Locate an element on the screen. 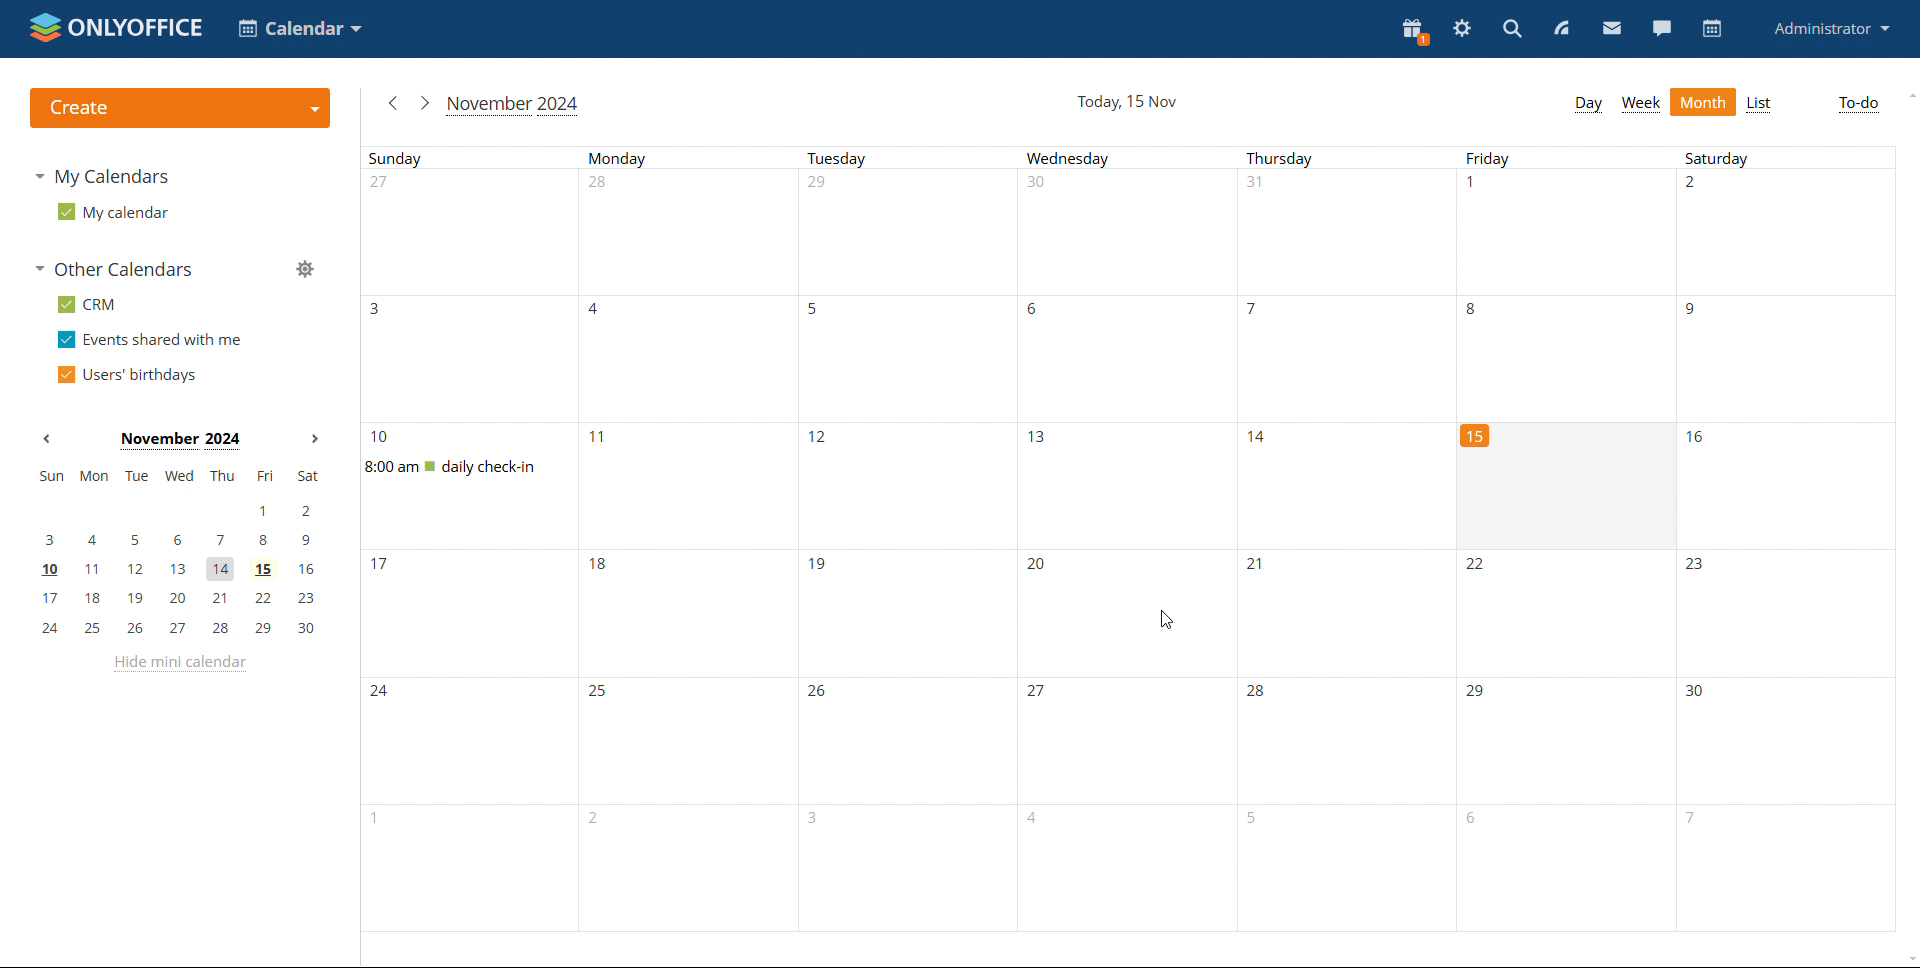 The image size is (1920, 968). Number is located at coordinates (1470, 311).